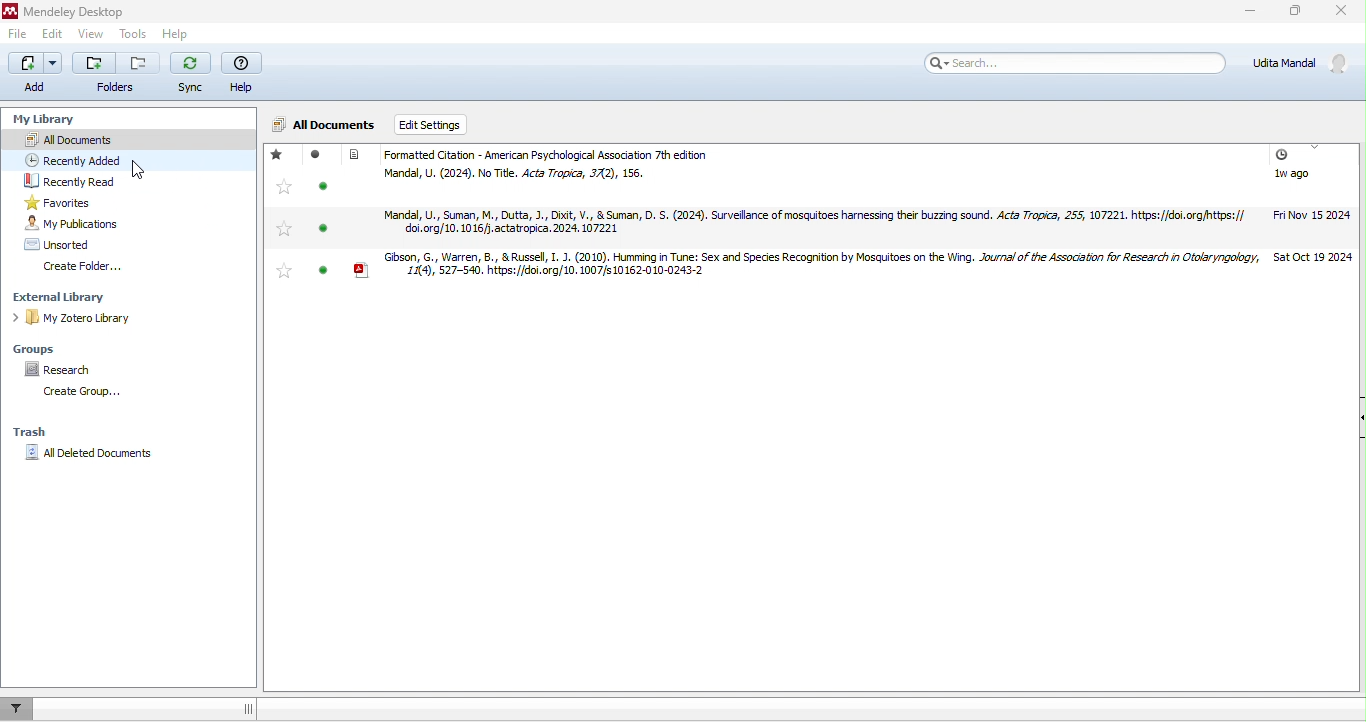 This screenshot has width=1366, height=722. What do you see at coordinates (52, 34) in the screenshot?
I see `edit` at bounding box center [52, 34].